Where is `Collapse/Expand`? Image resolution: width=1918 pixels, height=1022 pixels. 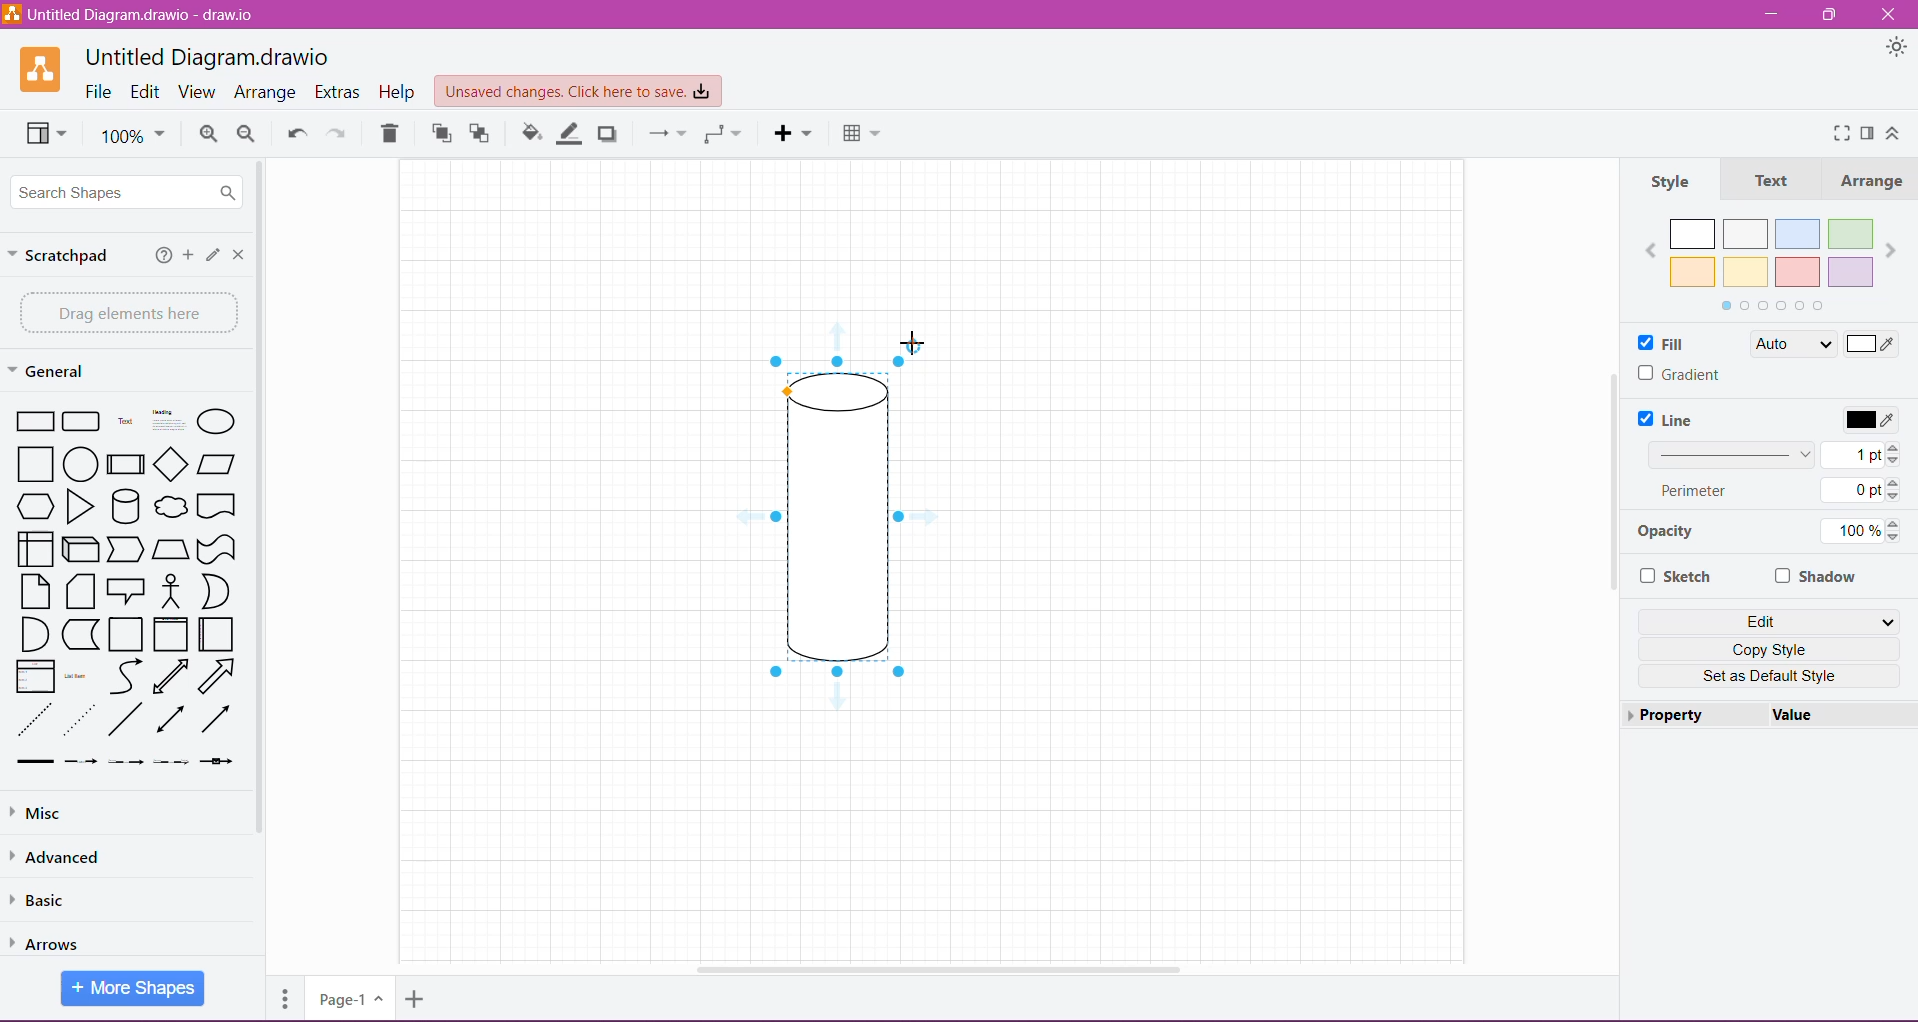 Collapse/Expand is located at coordinates (1894, 133).